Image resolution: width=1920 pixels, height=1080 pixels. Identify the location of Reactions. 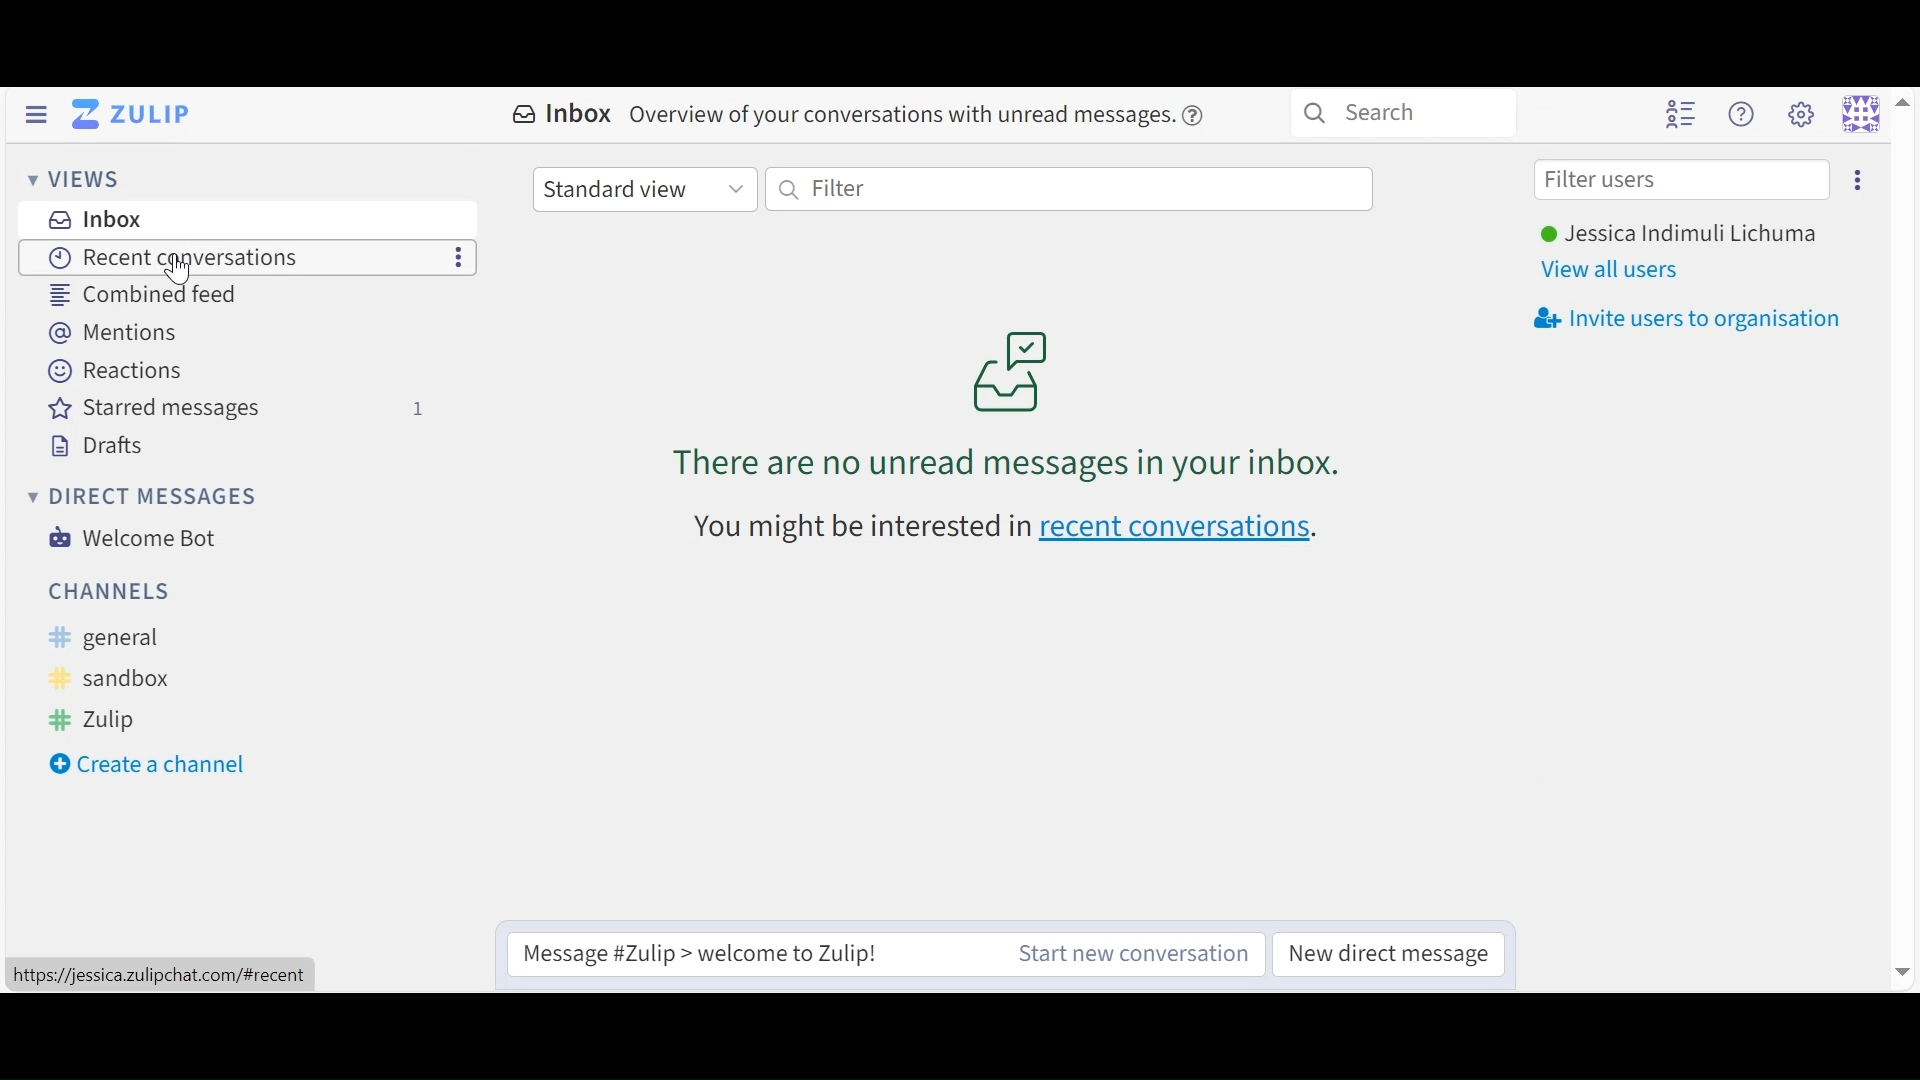
(112, 372).